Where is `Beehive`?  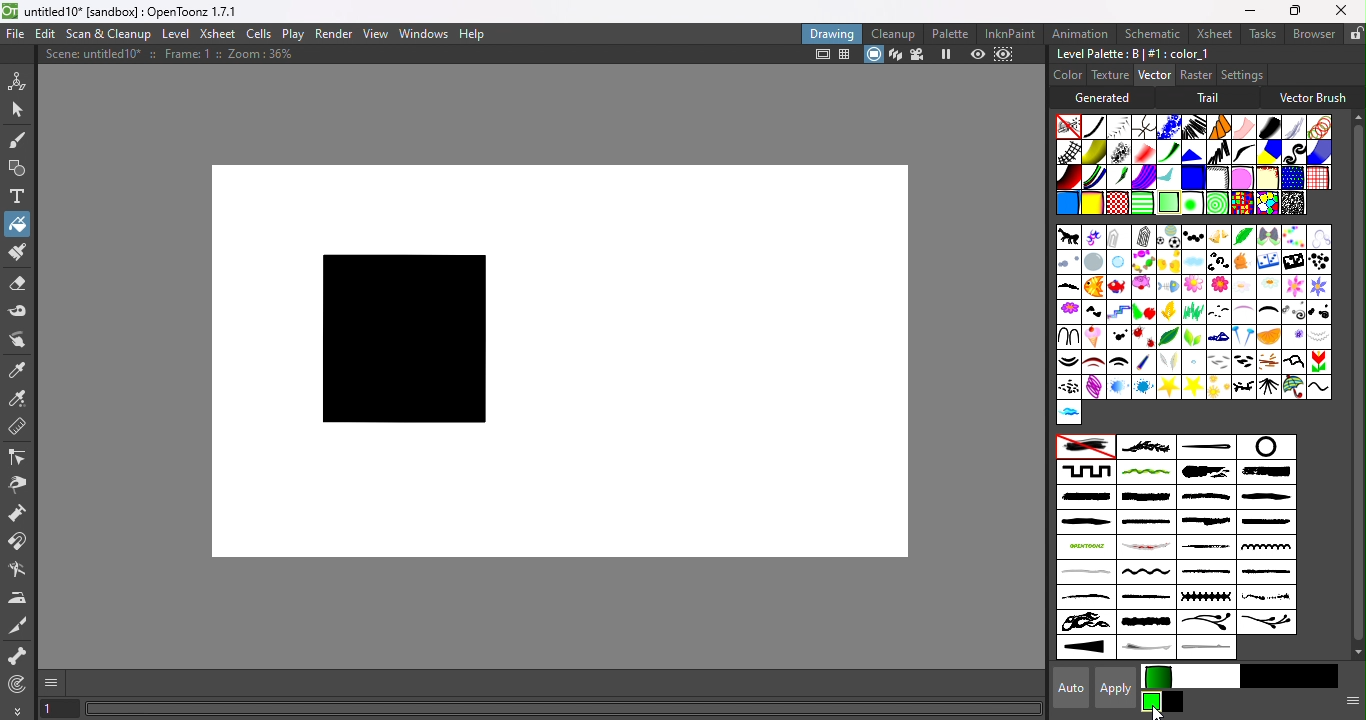 Beehive is located at coordinates (1266, 204).